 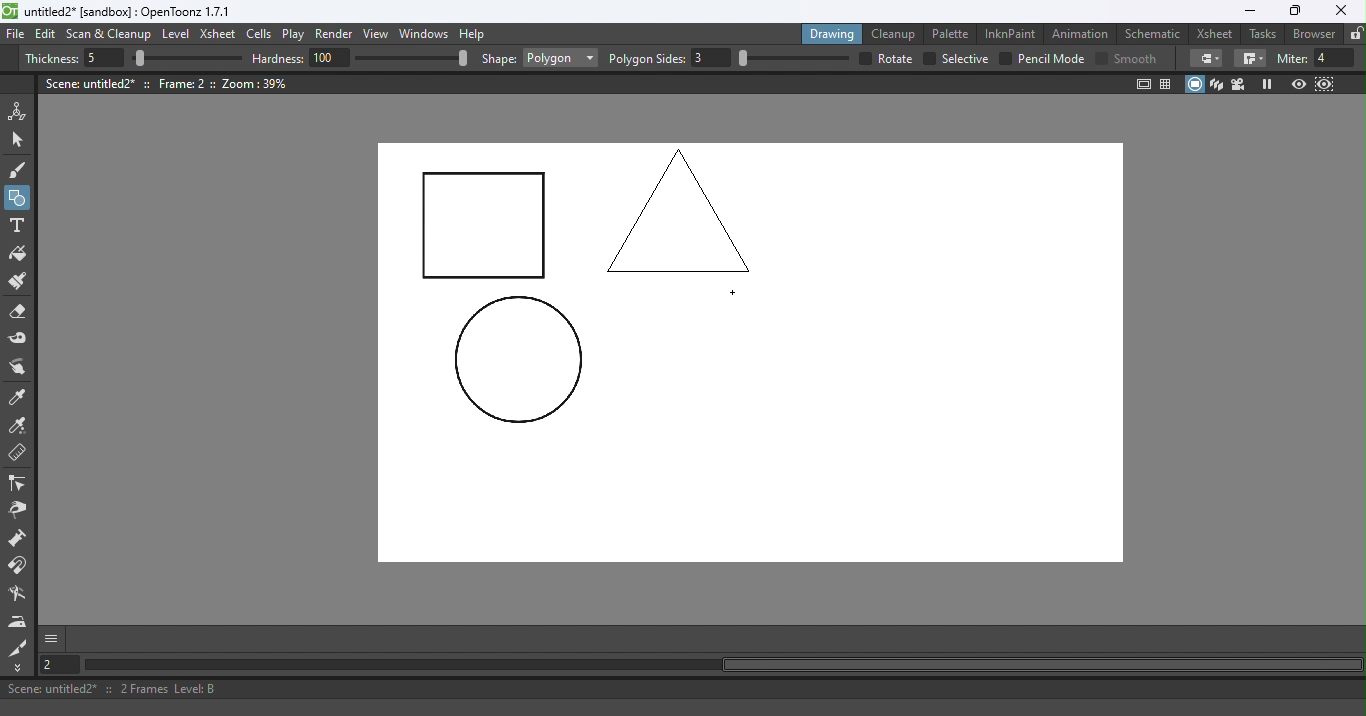 I want to click on Schematic, so click(x=1153, y=34).